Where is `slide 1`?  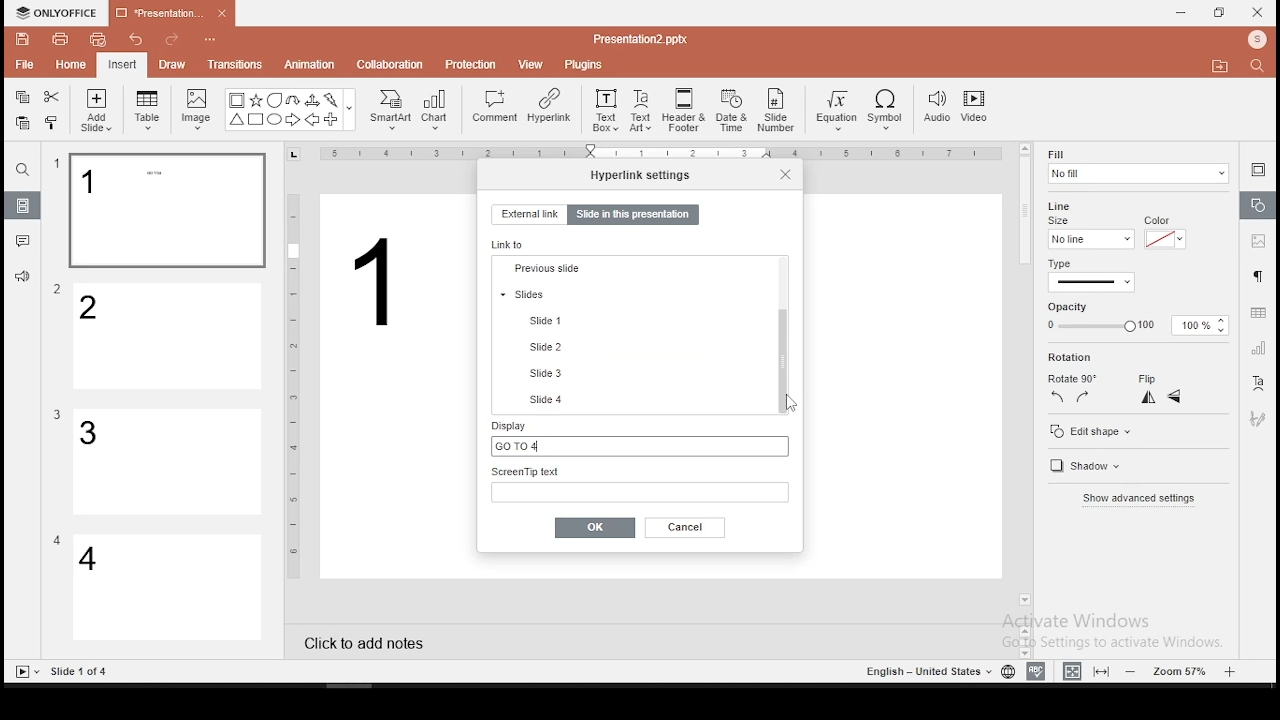
slide 1 is located at coordinates (166, 211).